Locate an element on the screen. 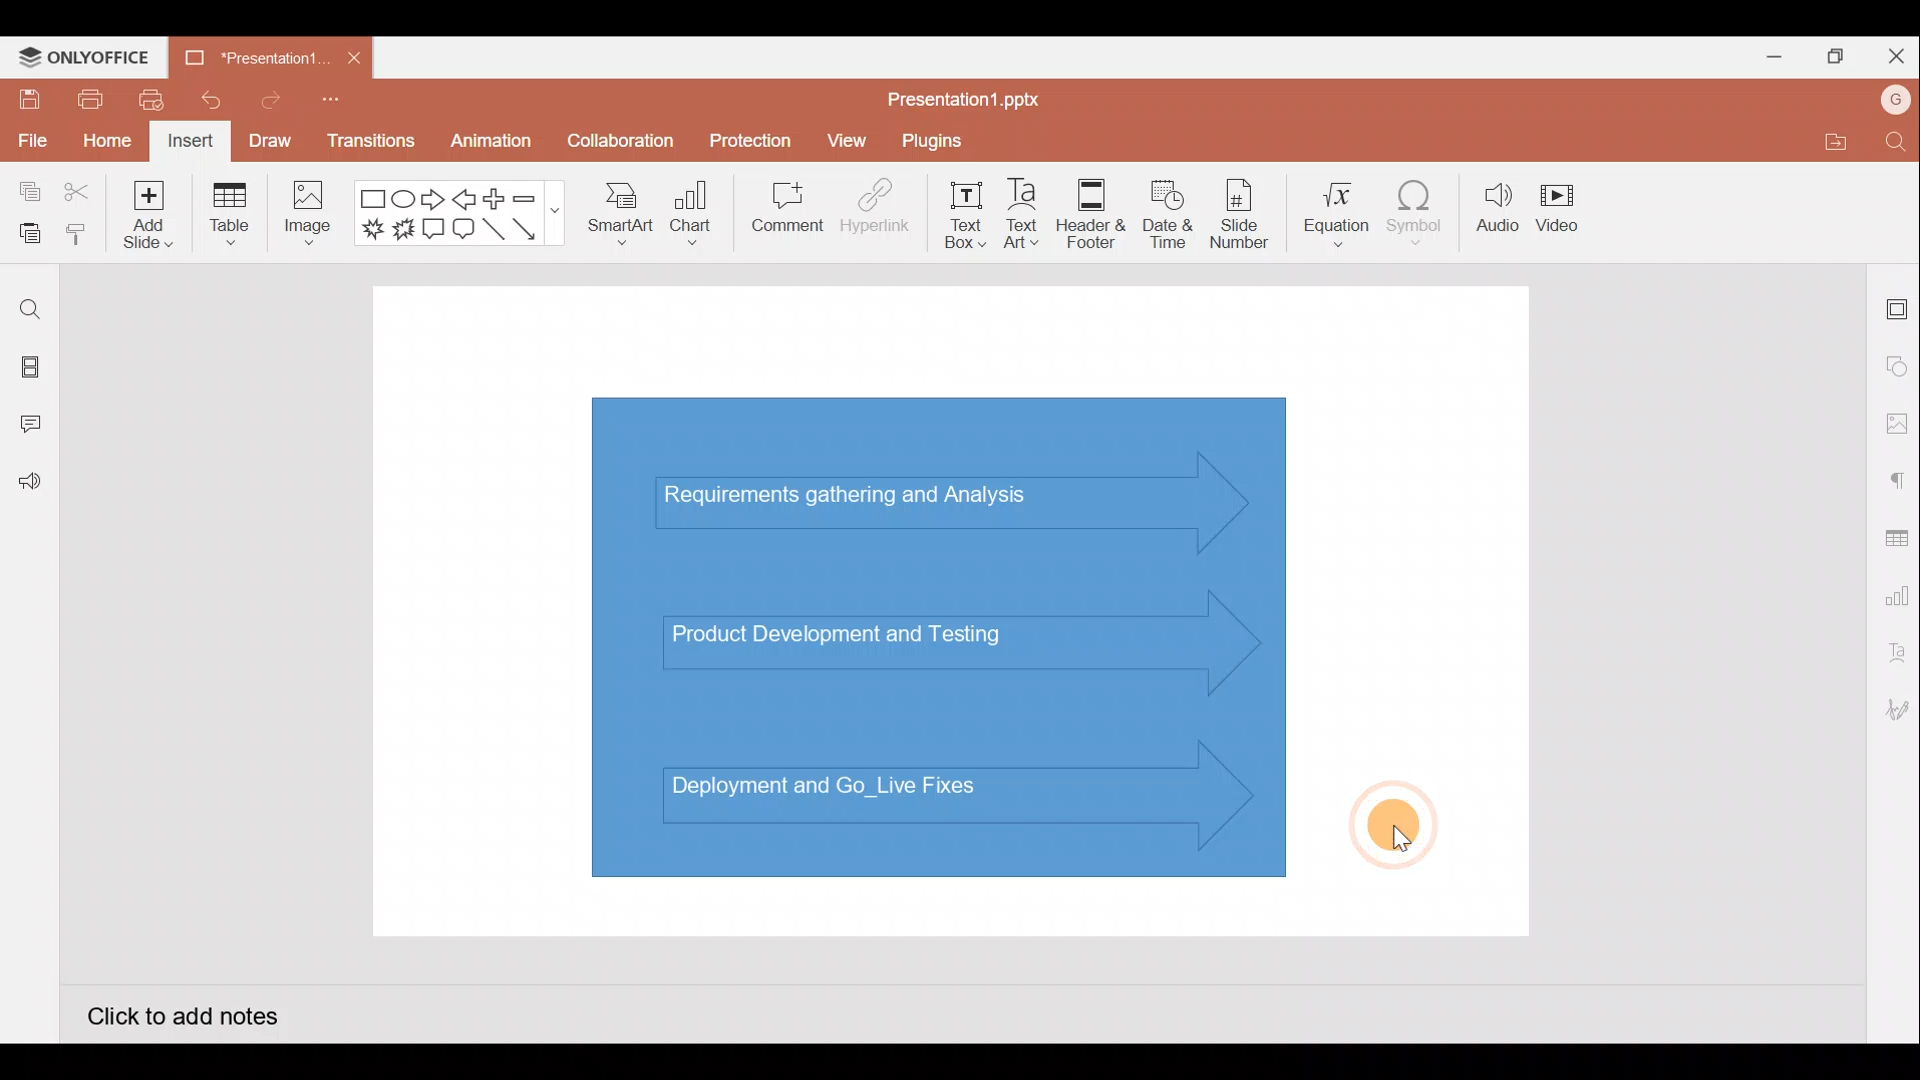 Image resolution: width=1920 pixels, height=1080 pixels. Minimize is located at coordinates (1766, 53).